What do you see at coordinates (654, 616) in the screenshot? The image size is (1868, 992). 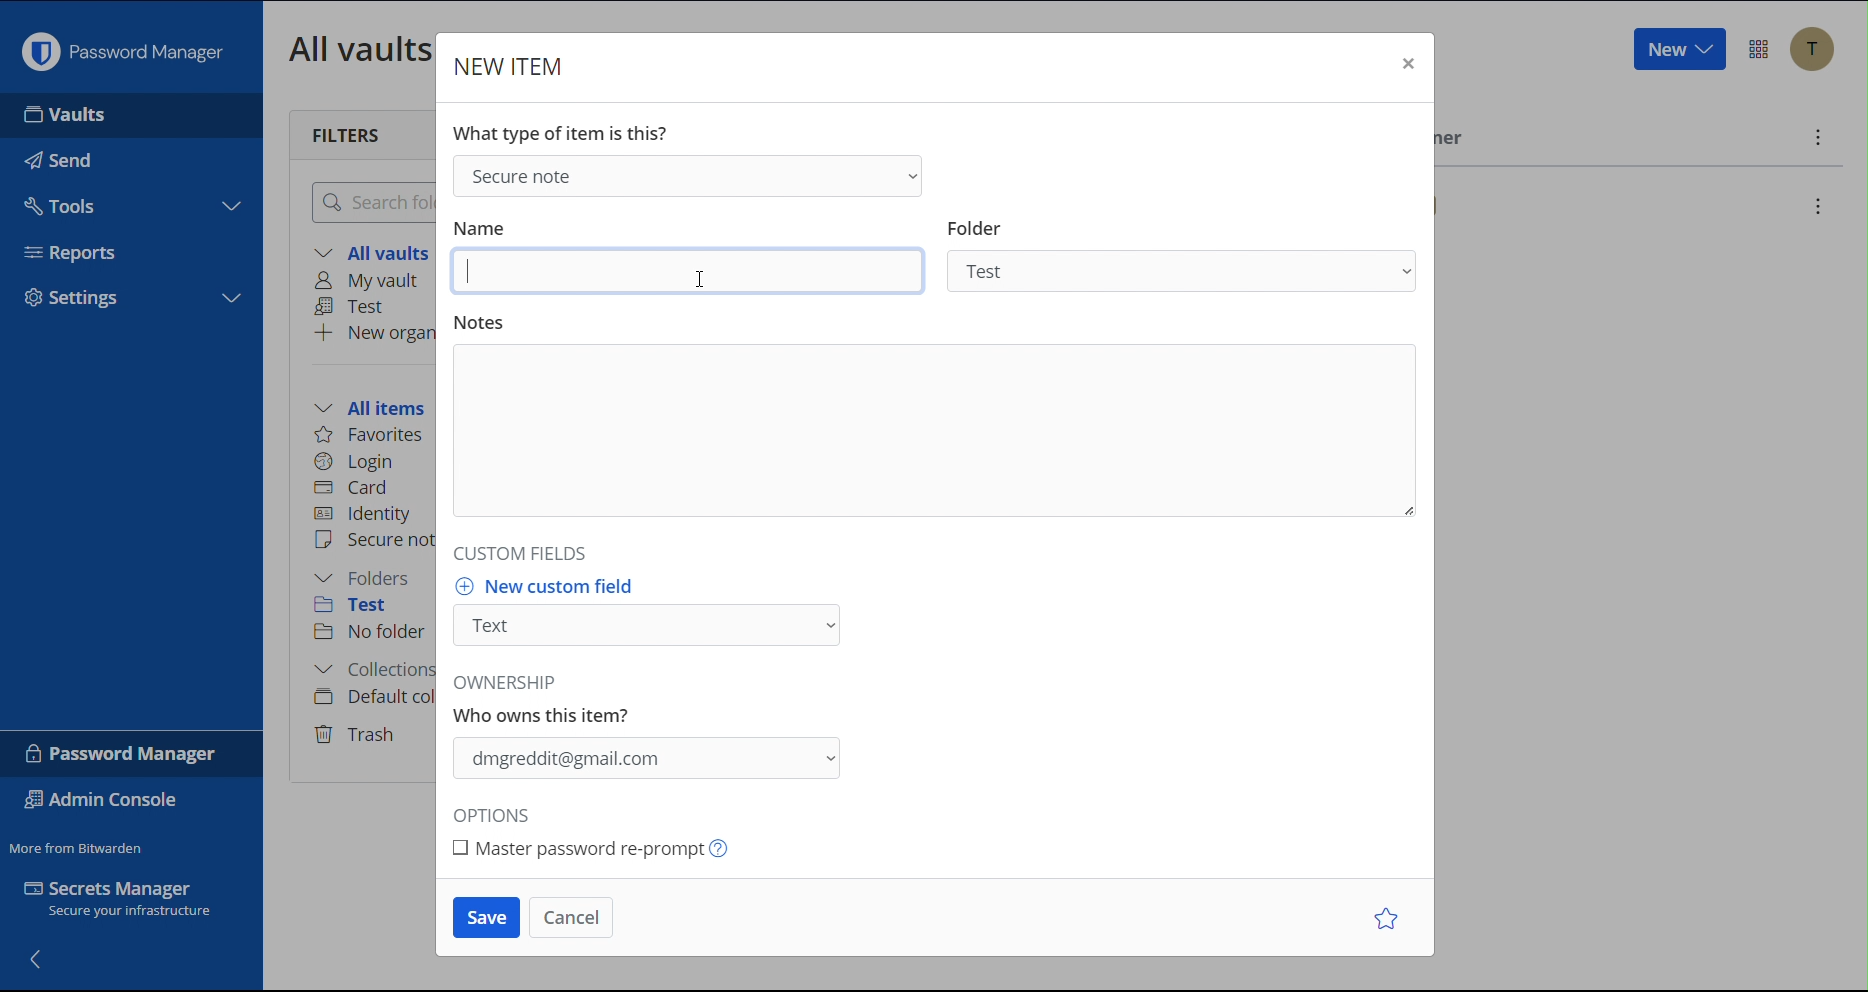 I see `New custom Field` at bounding box center [654, 616].